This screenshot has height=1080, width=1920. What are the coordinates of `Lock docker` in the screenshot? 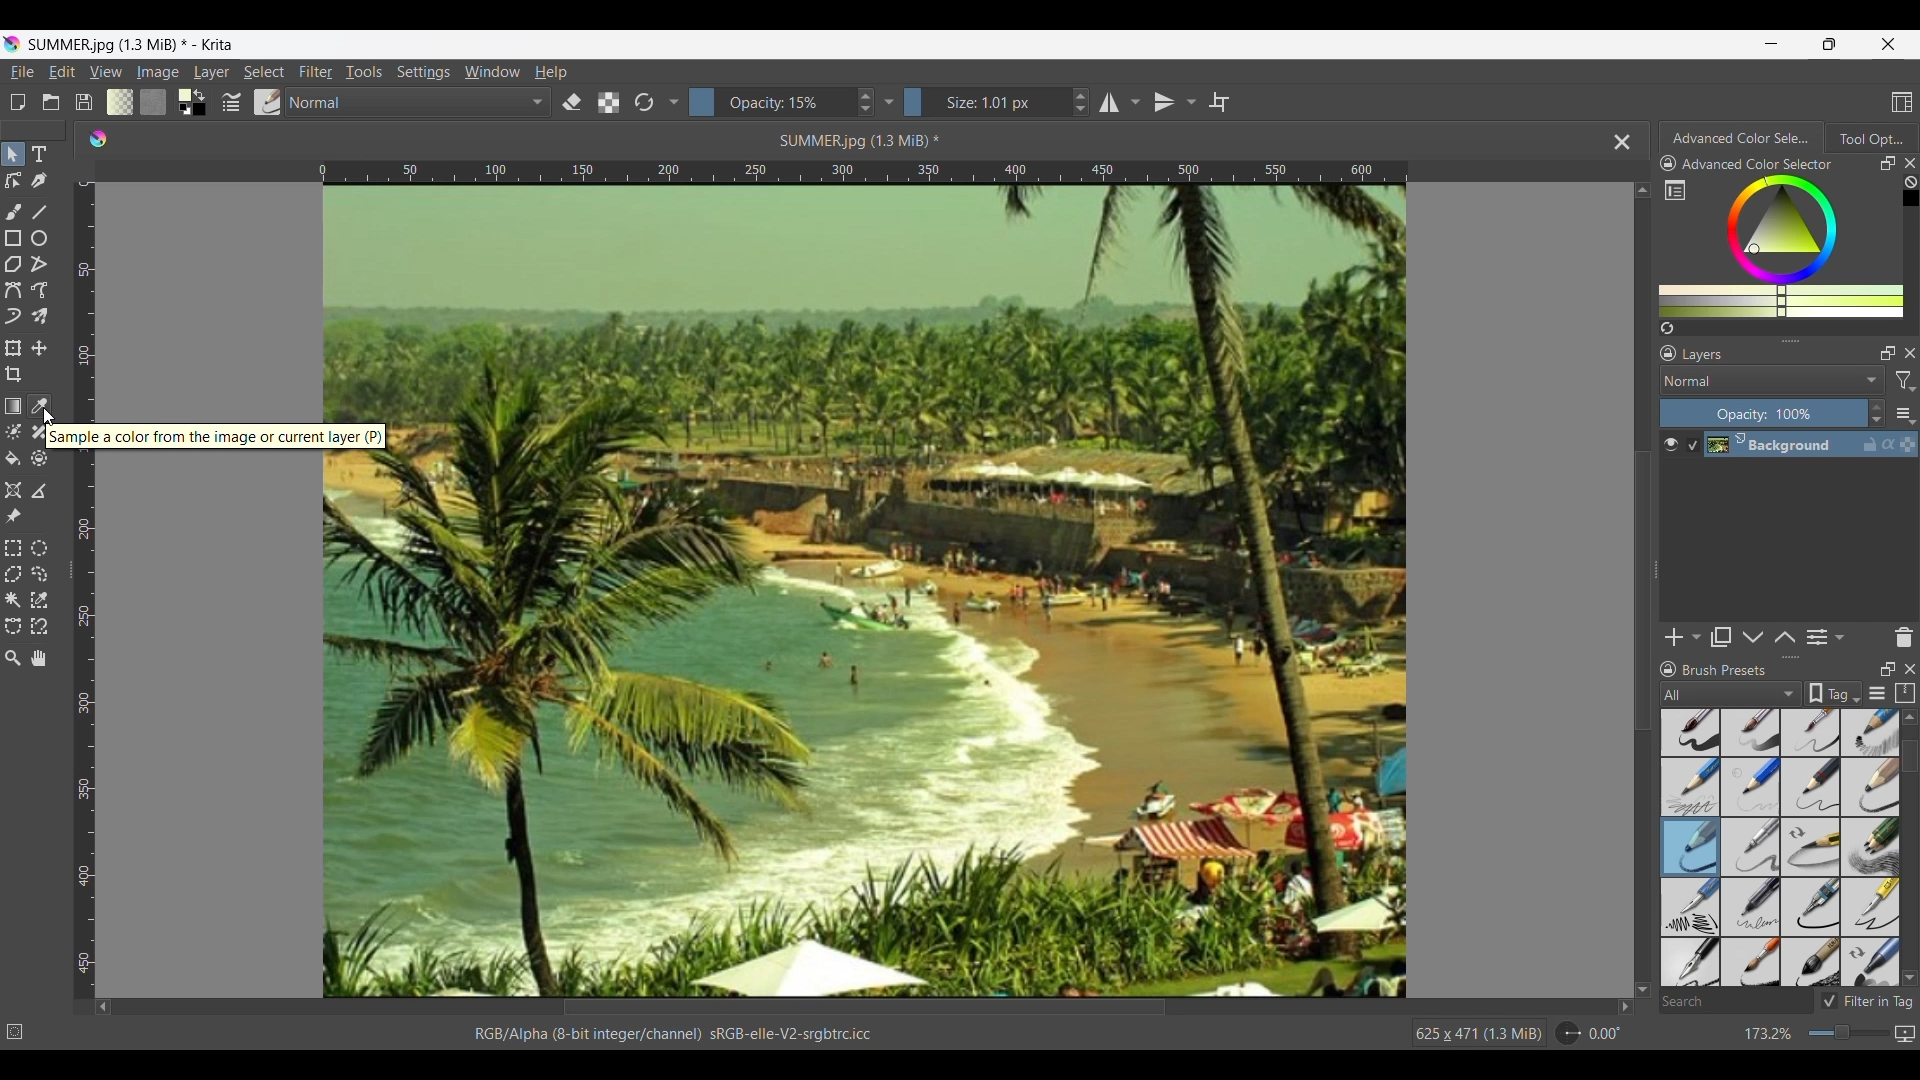 It's located at (1667, 164).